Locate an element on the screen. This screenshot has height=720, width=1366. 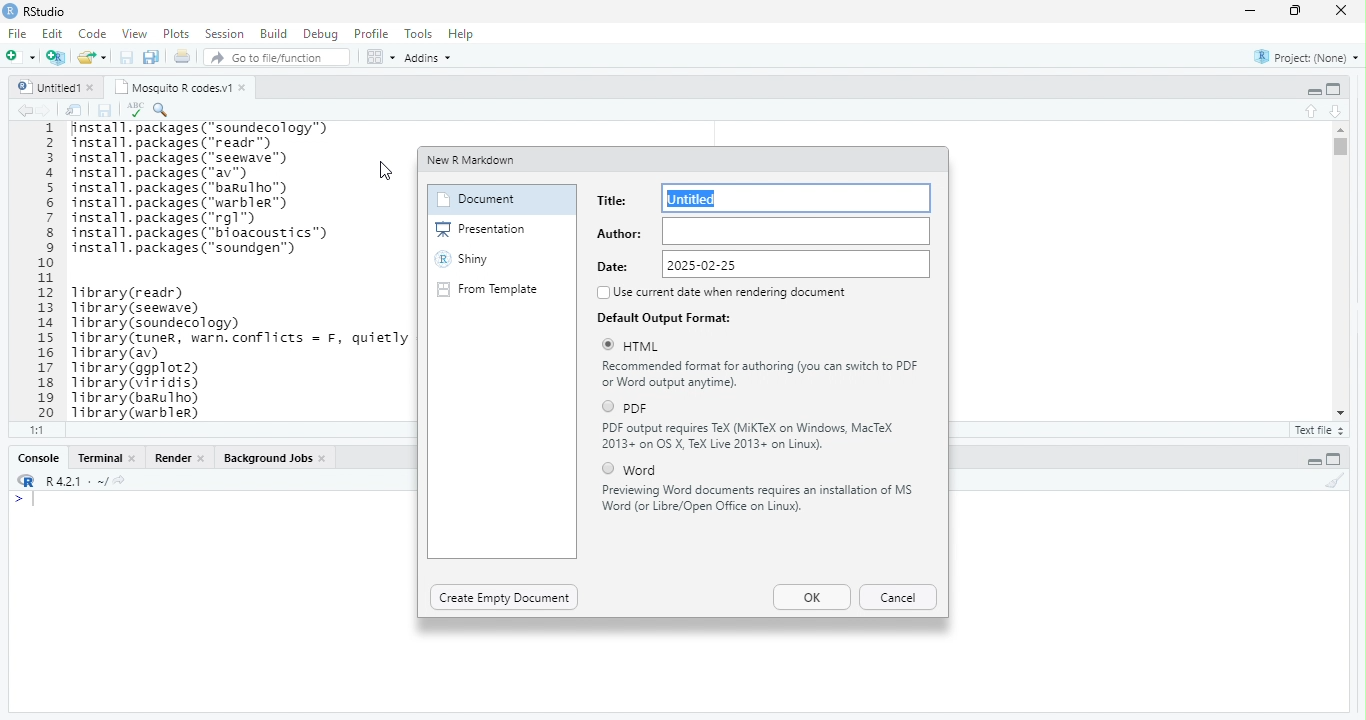
logo is located at coordinates (11, 10).